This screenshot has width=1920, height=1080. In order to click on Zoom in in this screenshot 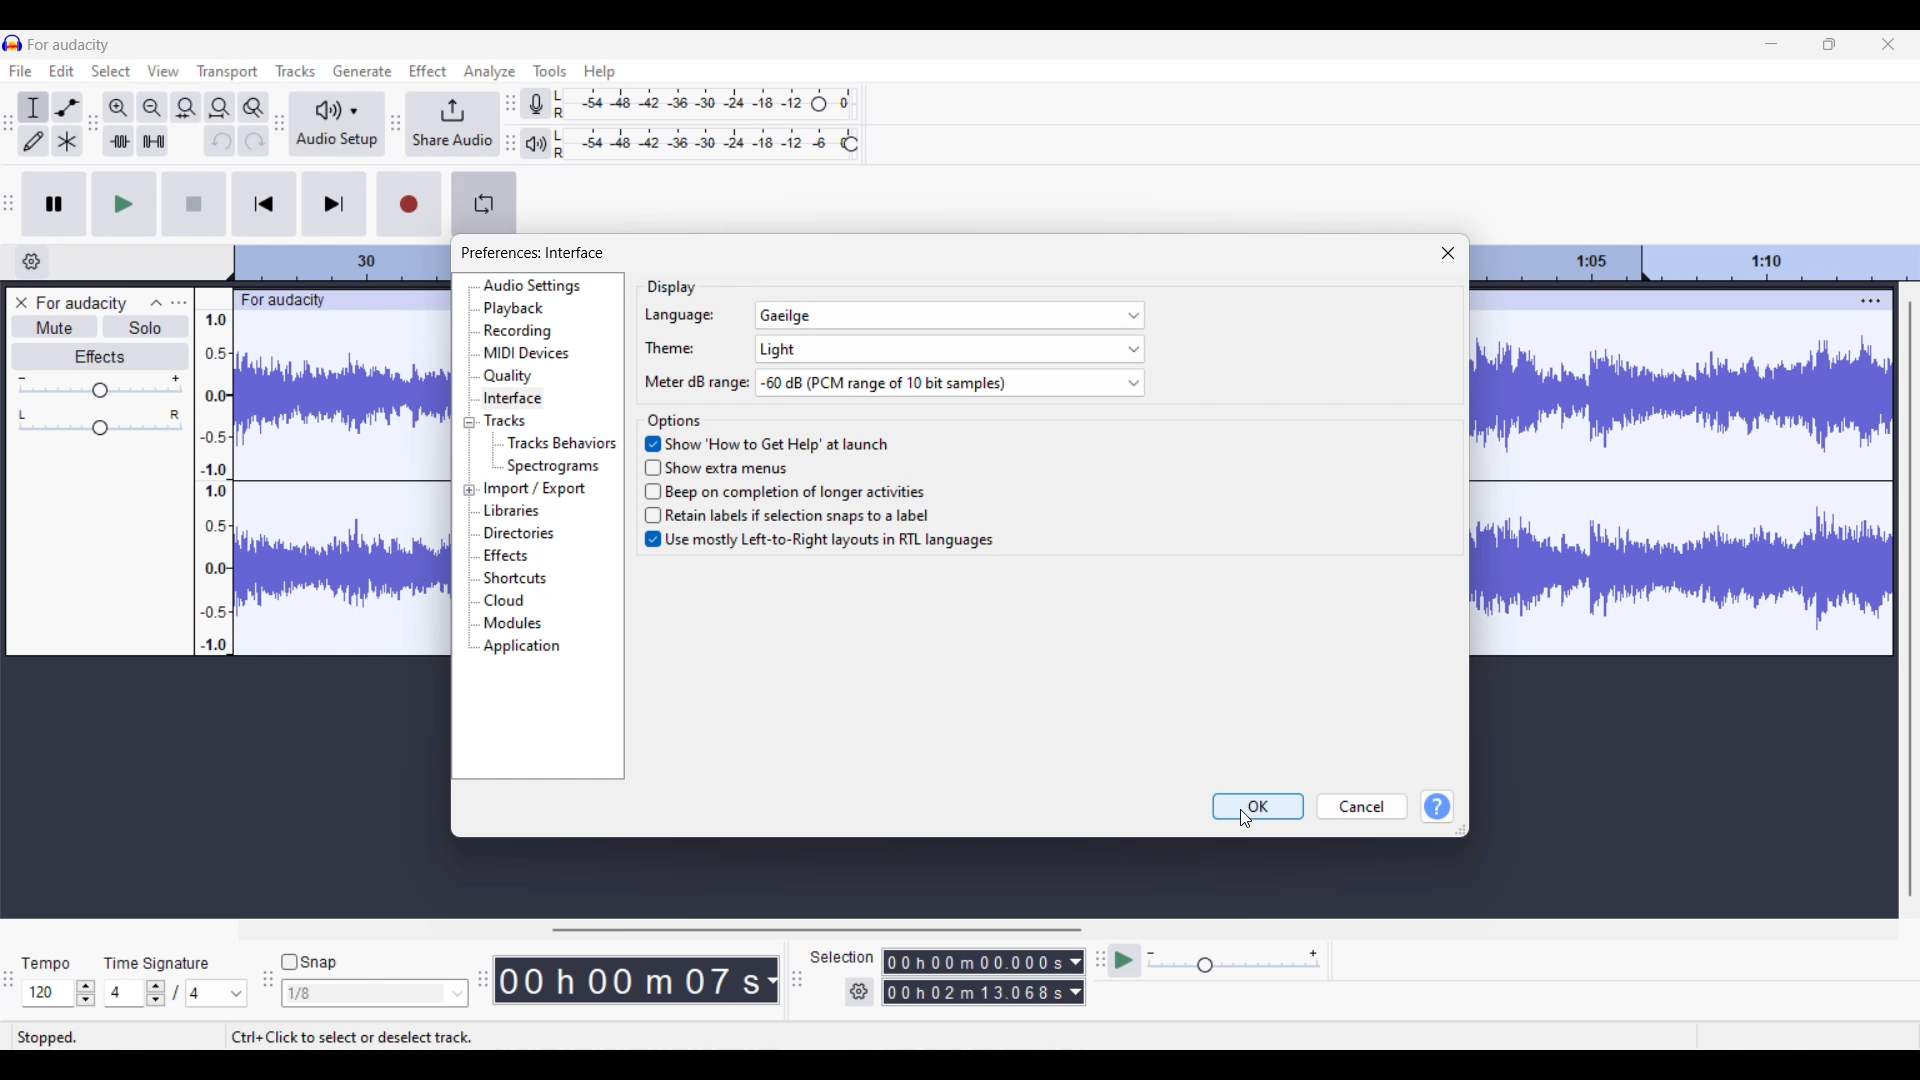, I will do `click(119, 108)`.